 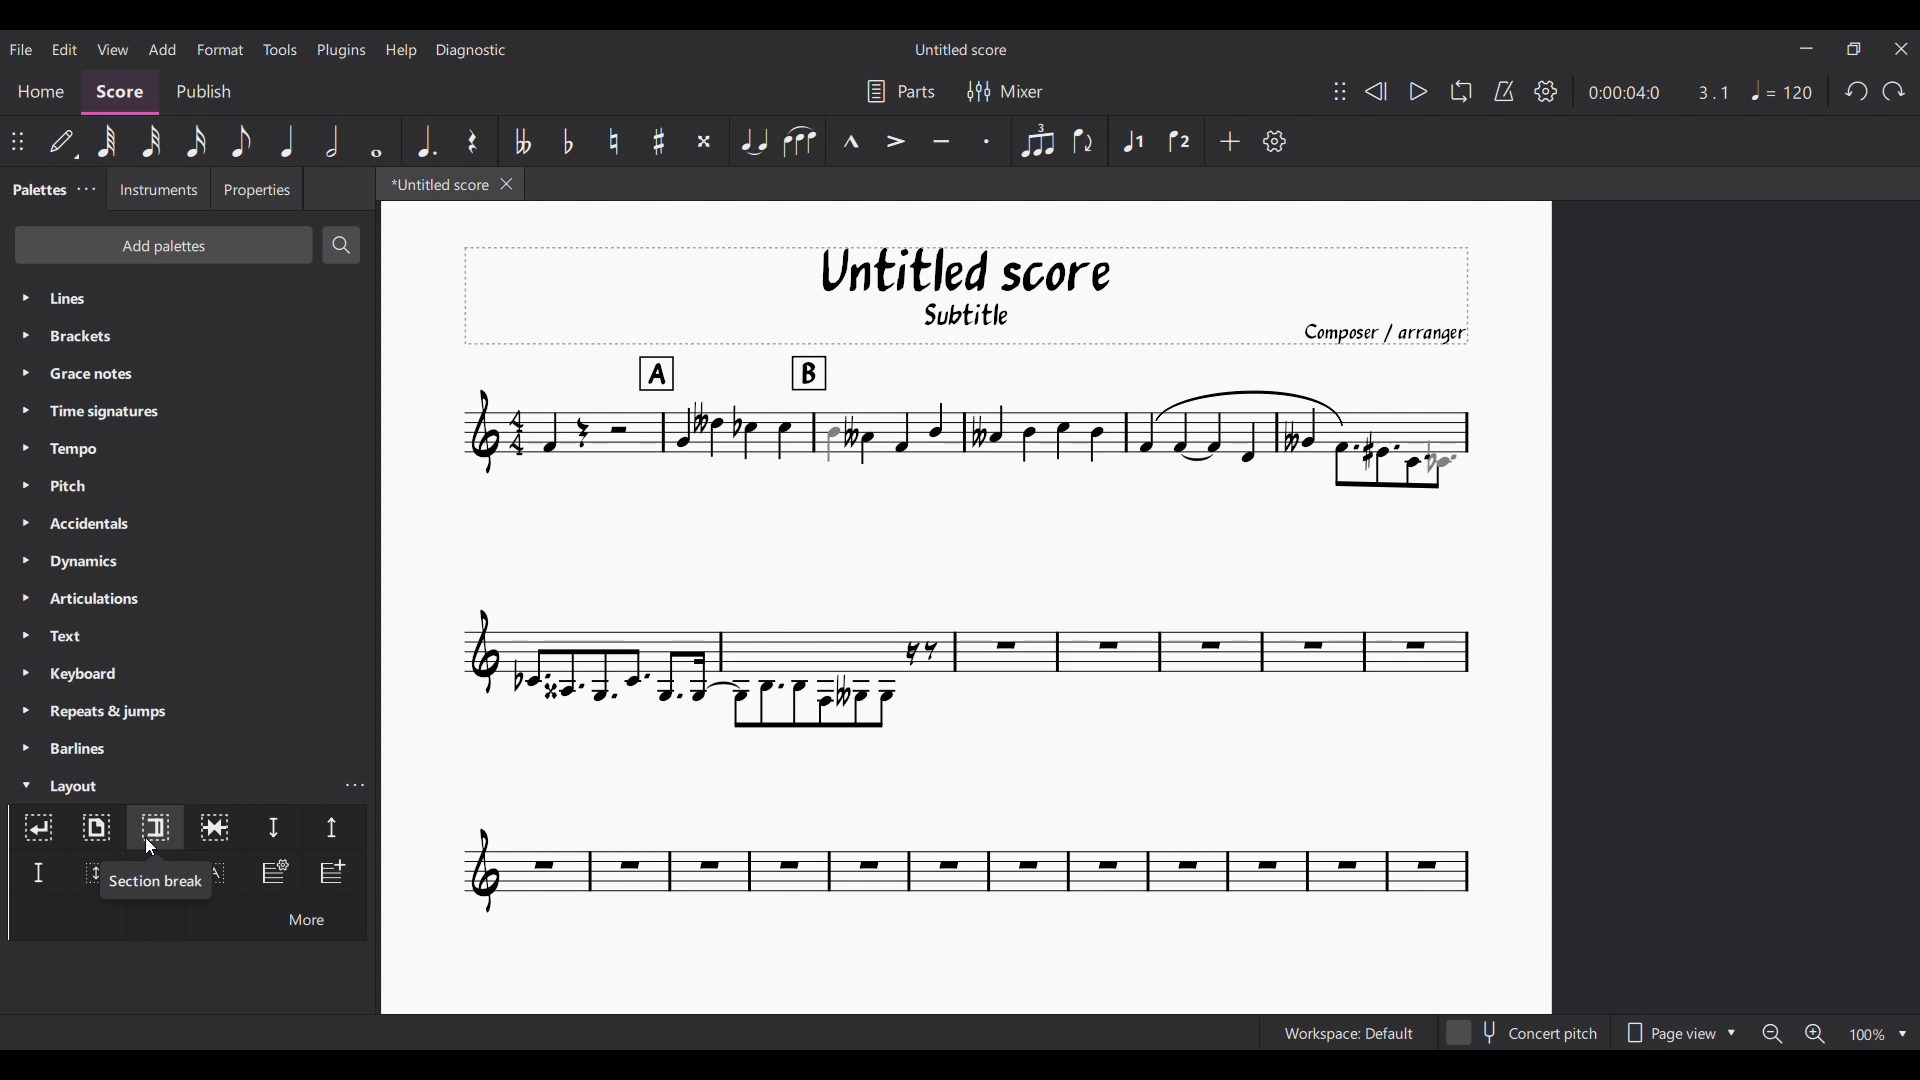 I want to click on Diagnostic menu, so click(x=472, y=50).